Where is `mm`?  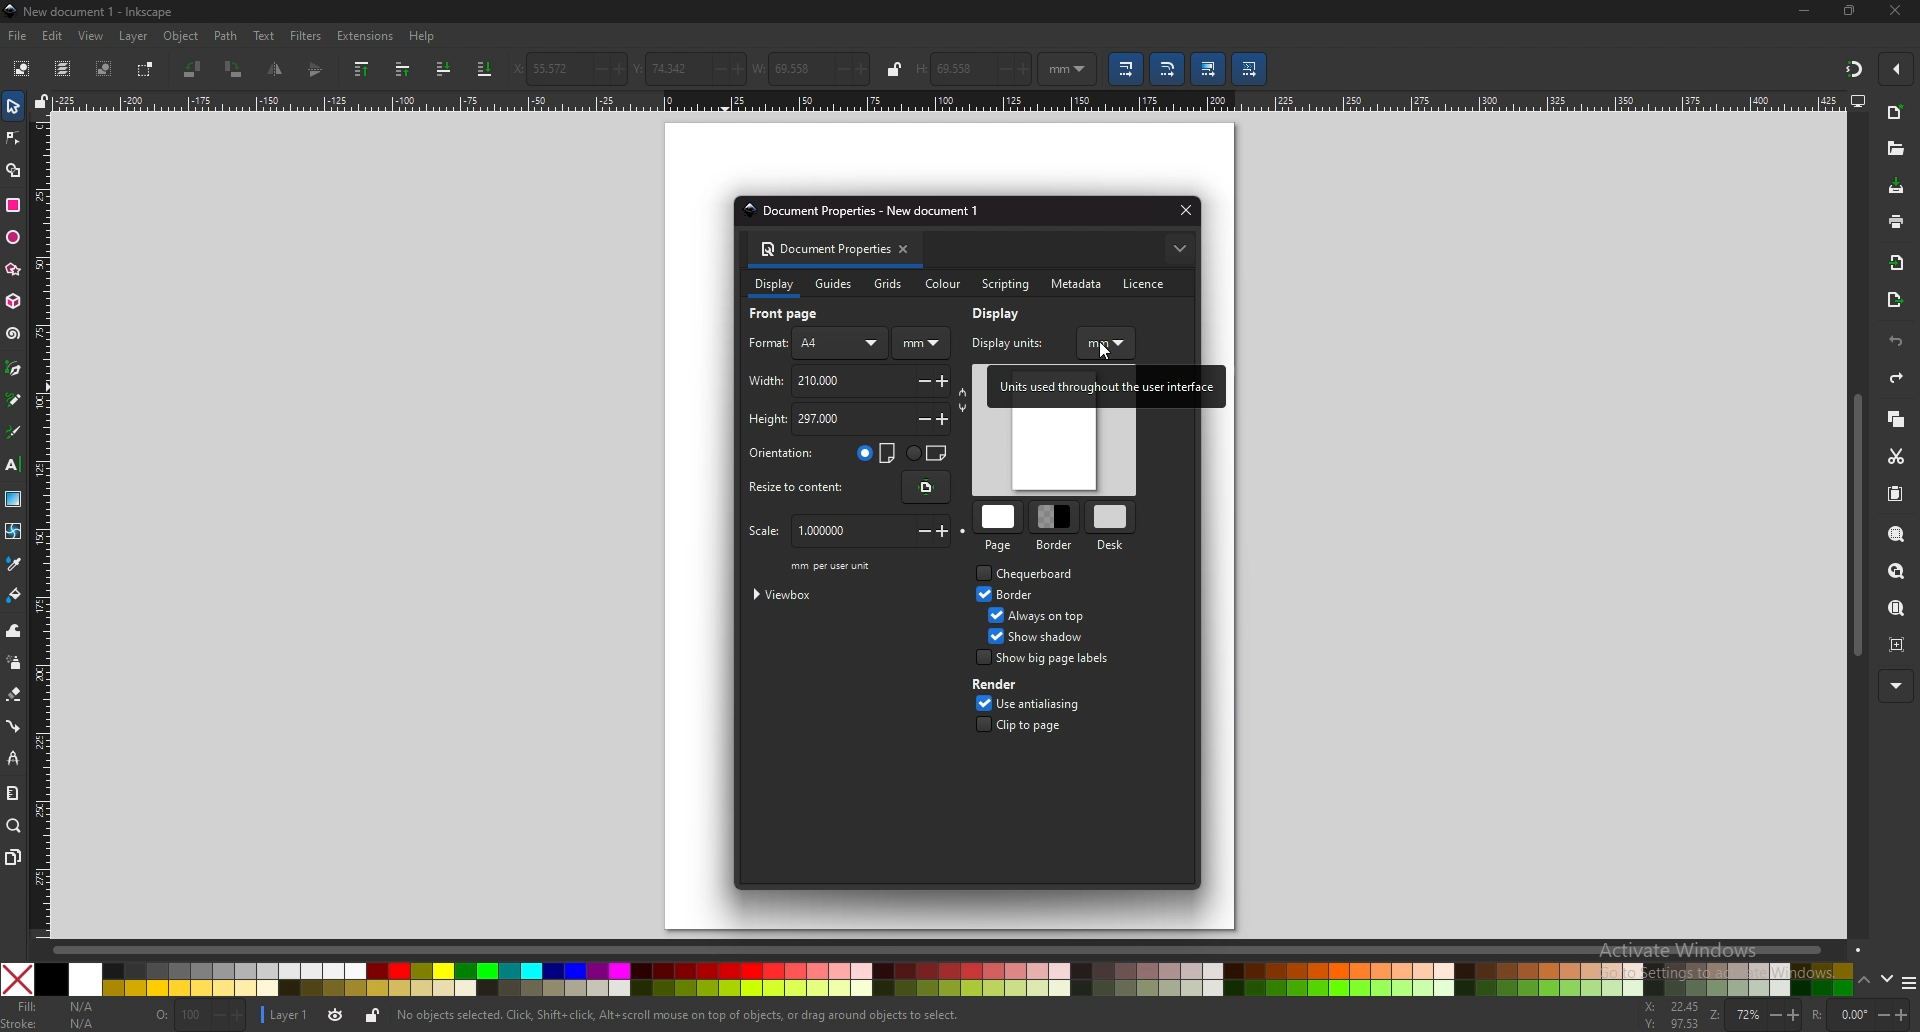 mm is located at coordinates (1055, 68).